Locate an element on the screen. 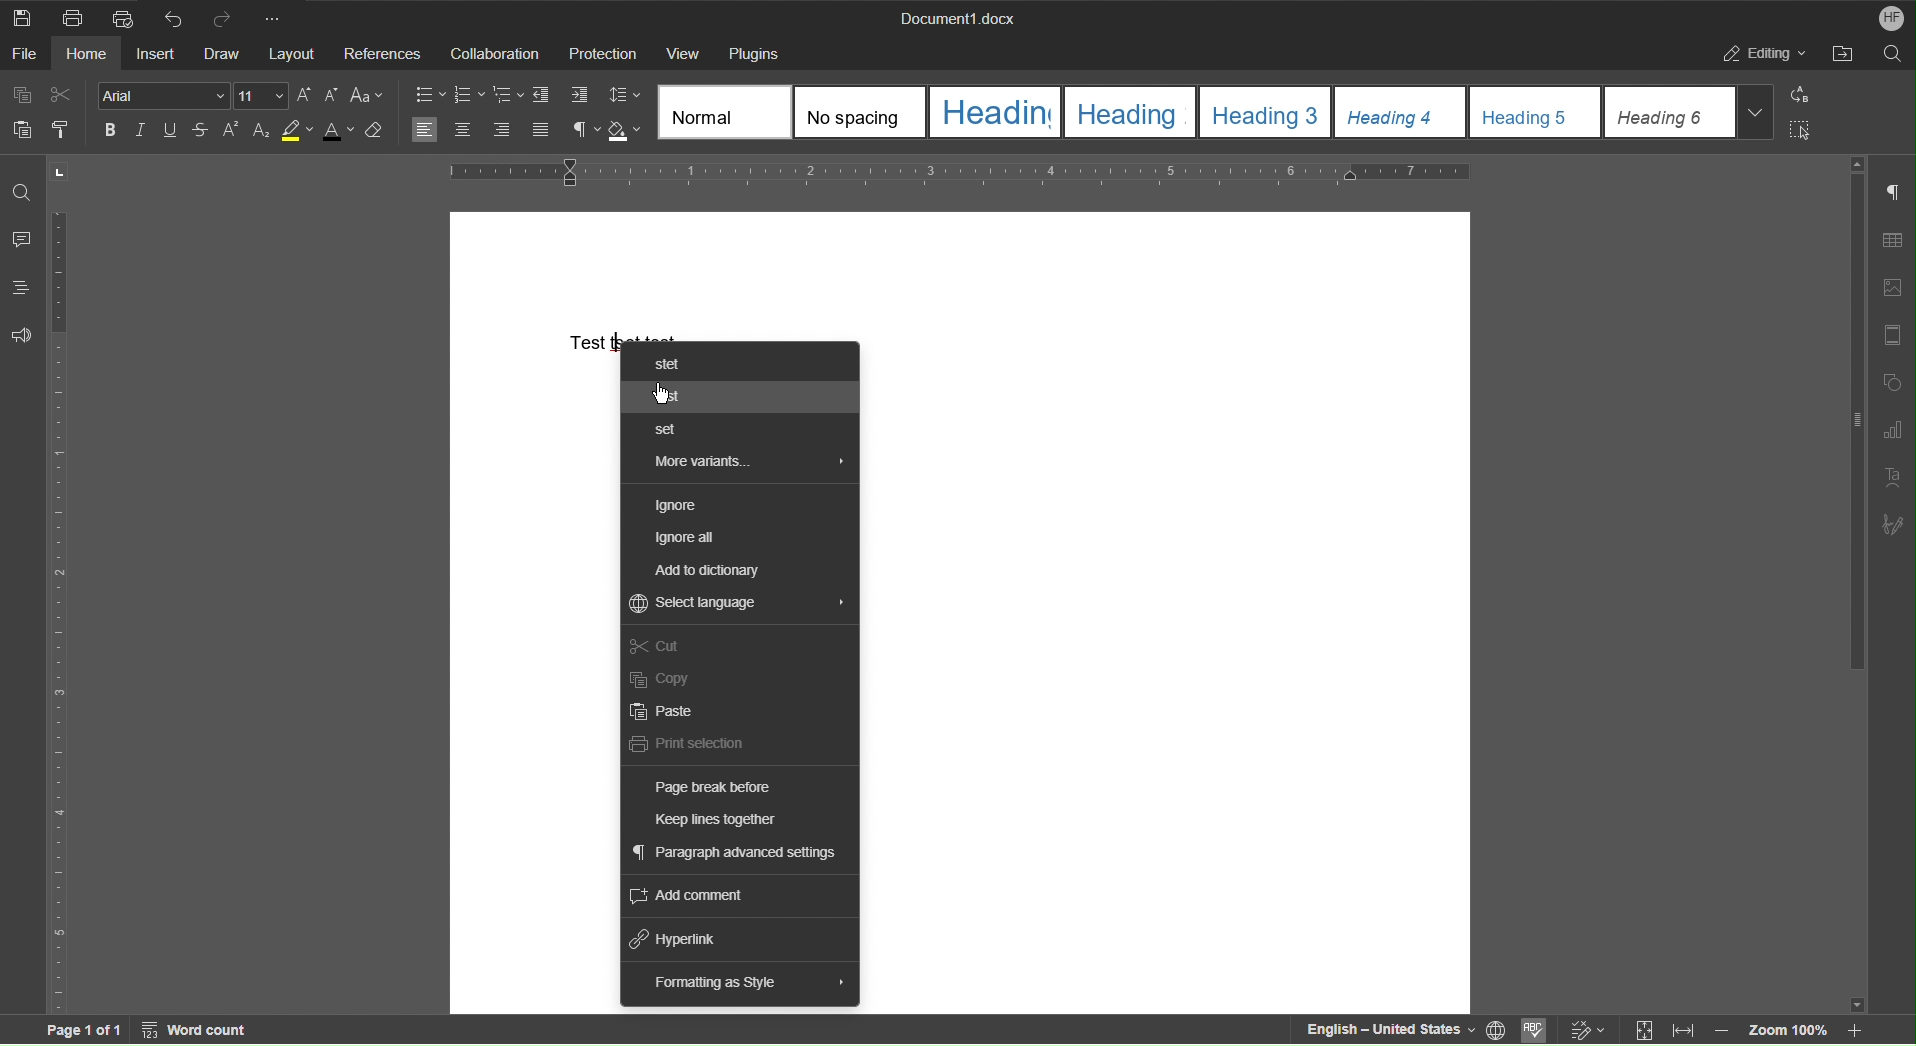 This screenshot has width=1916, height=1046. No Spacing is located at coordinates (860, 113).